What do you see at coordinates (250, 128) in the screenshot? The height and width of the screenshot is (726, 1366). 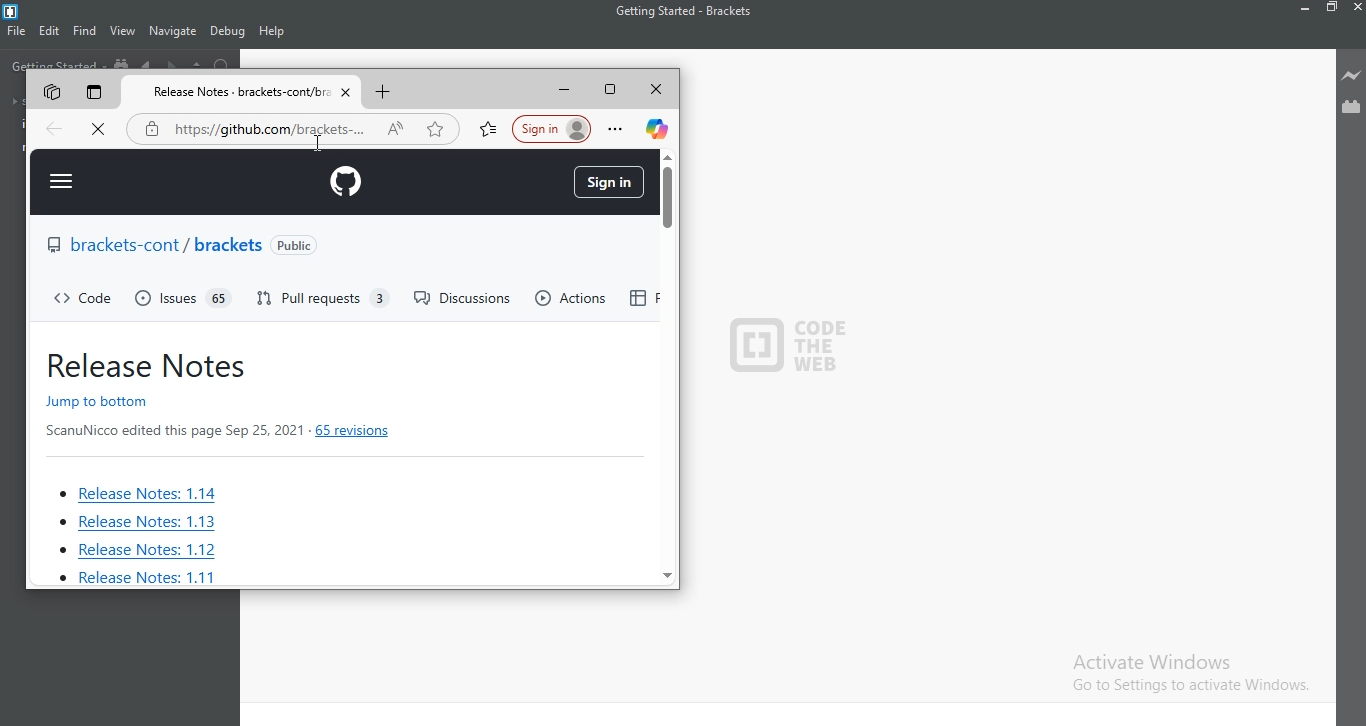 I see `search bar` at bounding box center [250, 128].